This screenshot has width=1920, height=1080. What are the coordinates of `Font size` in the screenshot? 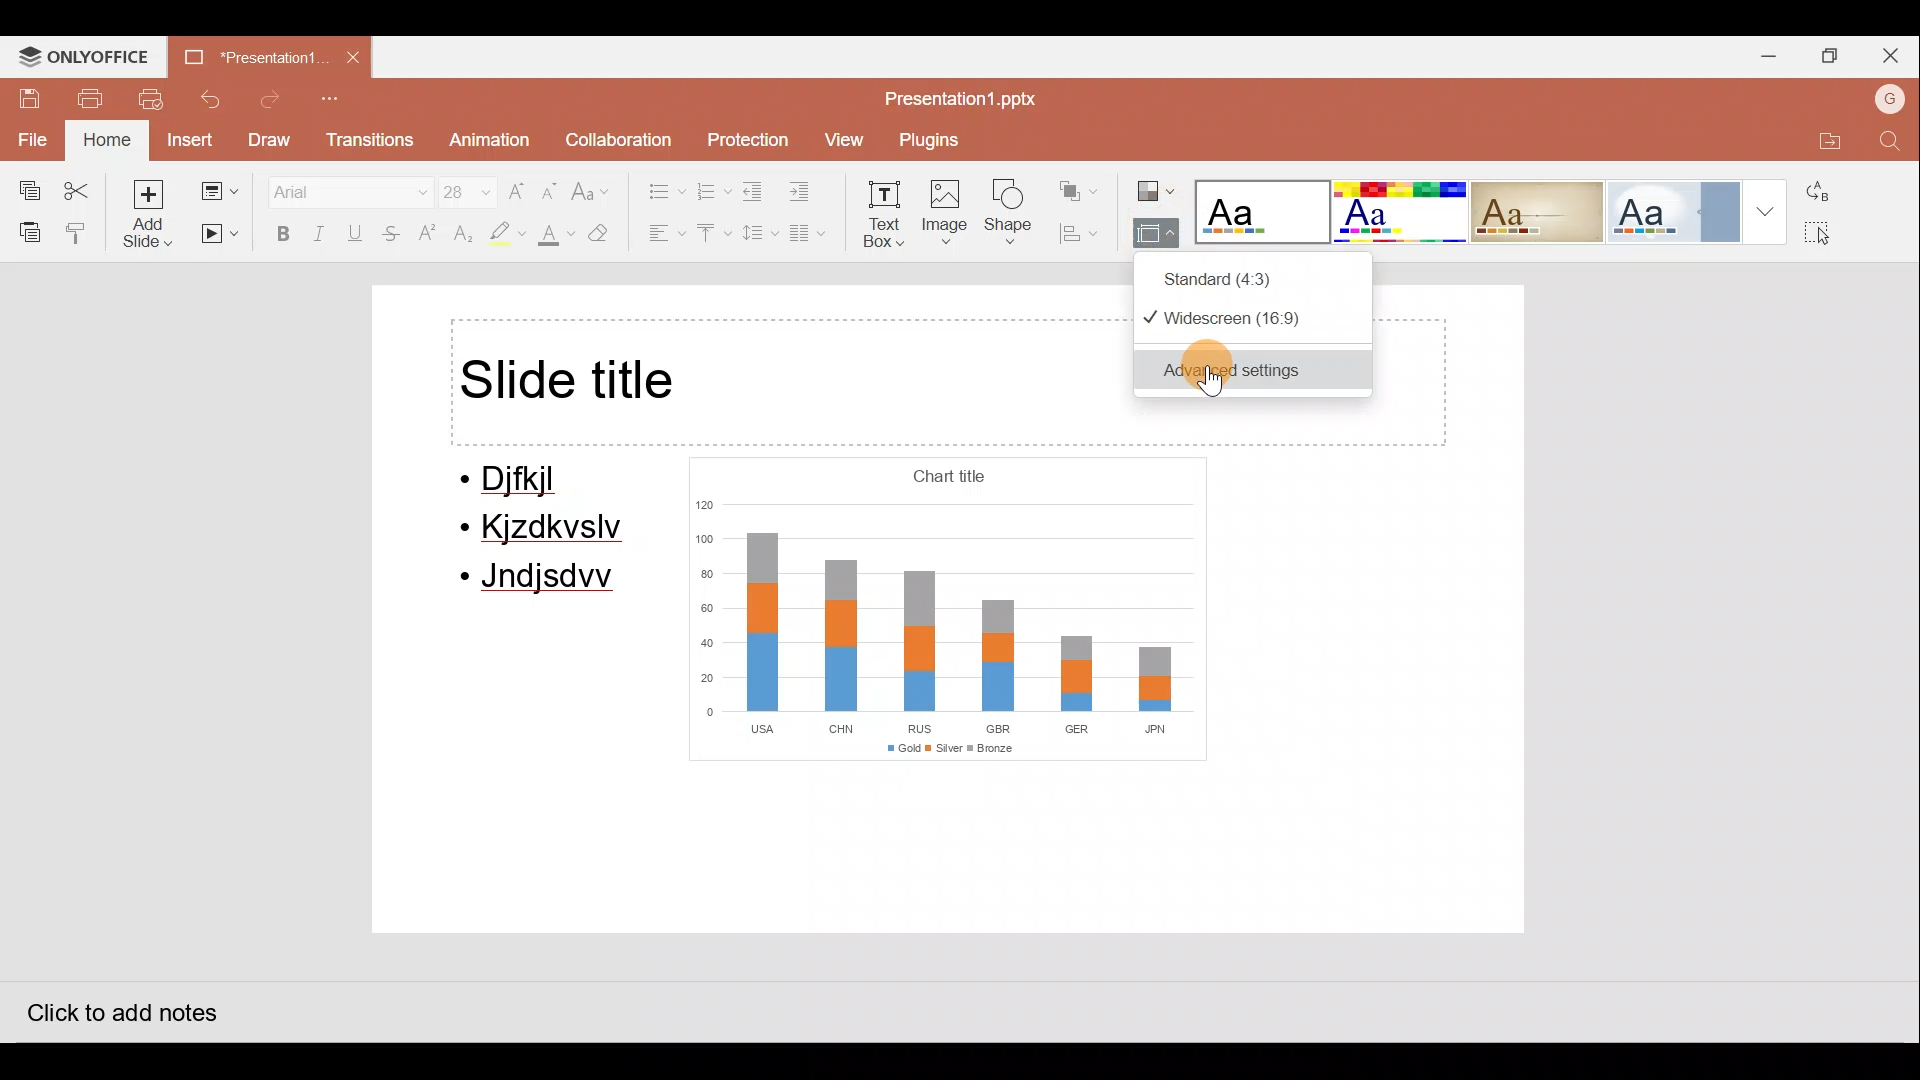 It's located at (456, 187).